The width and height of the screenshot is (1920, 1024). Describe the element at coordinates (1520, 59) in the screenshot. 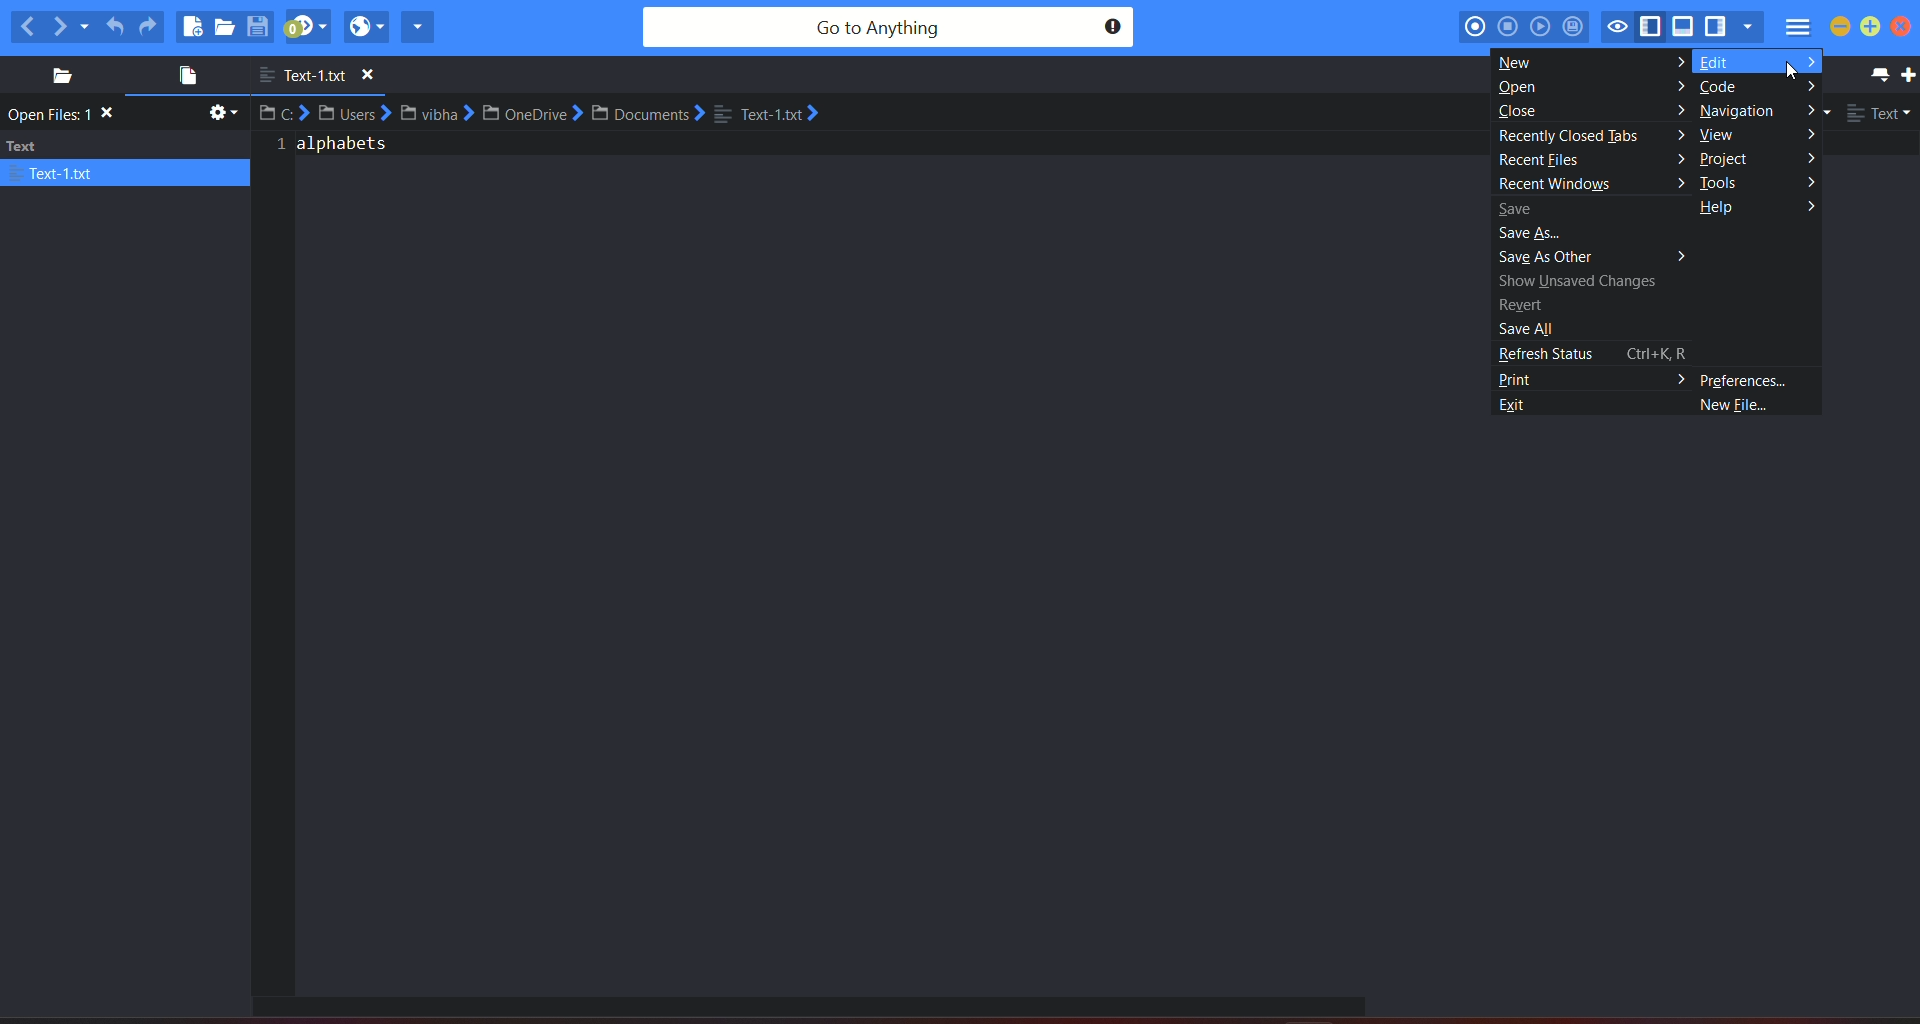

I see `New` at that location.